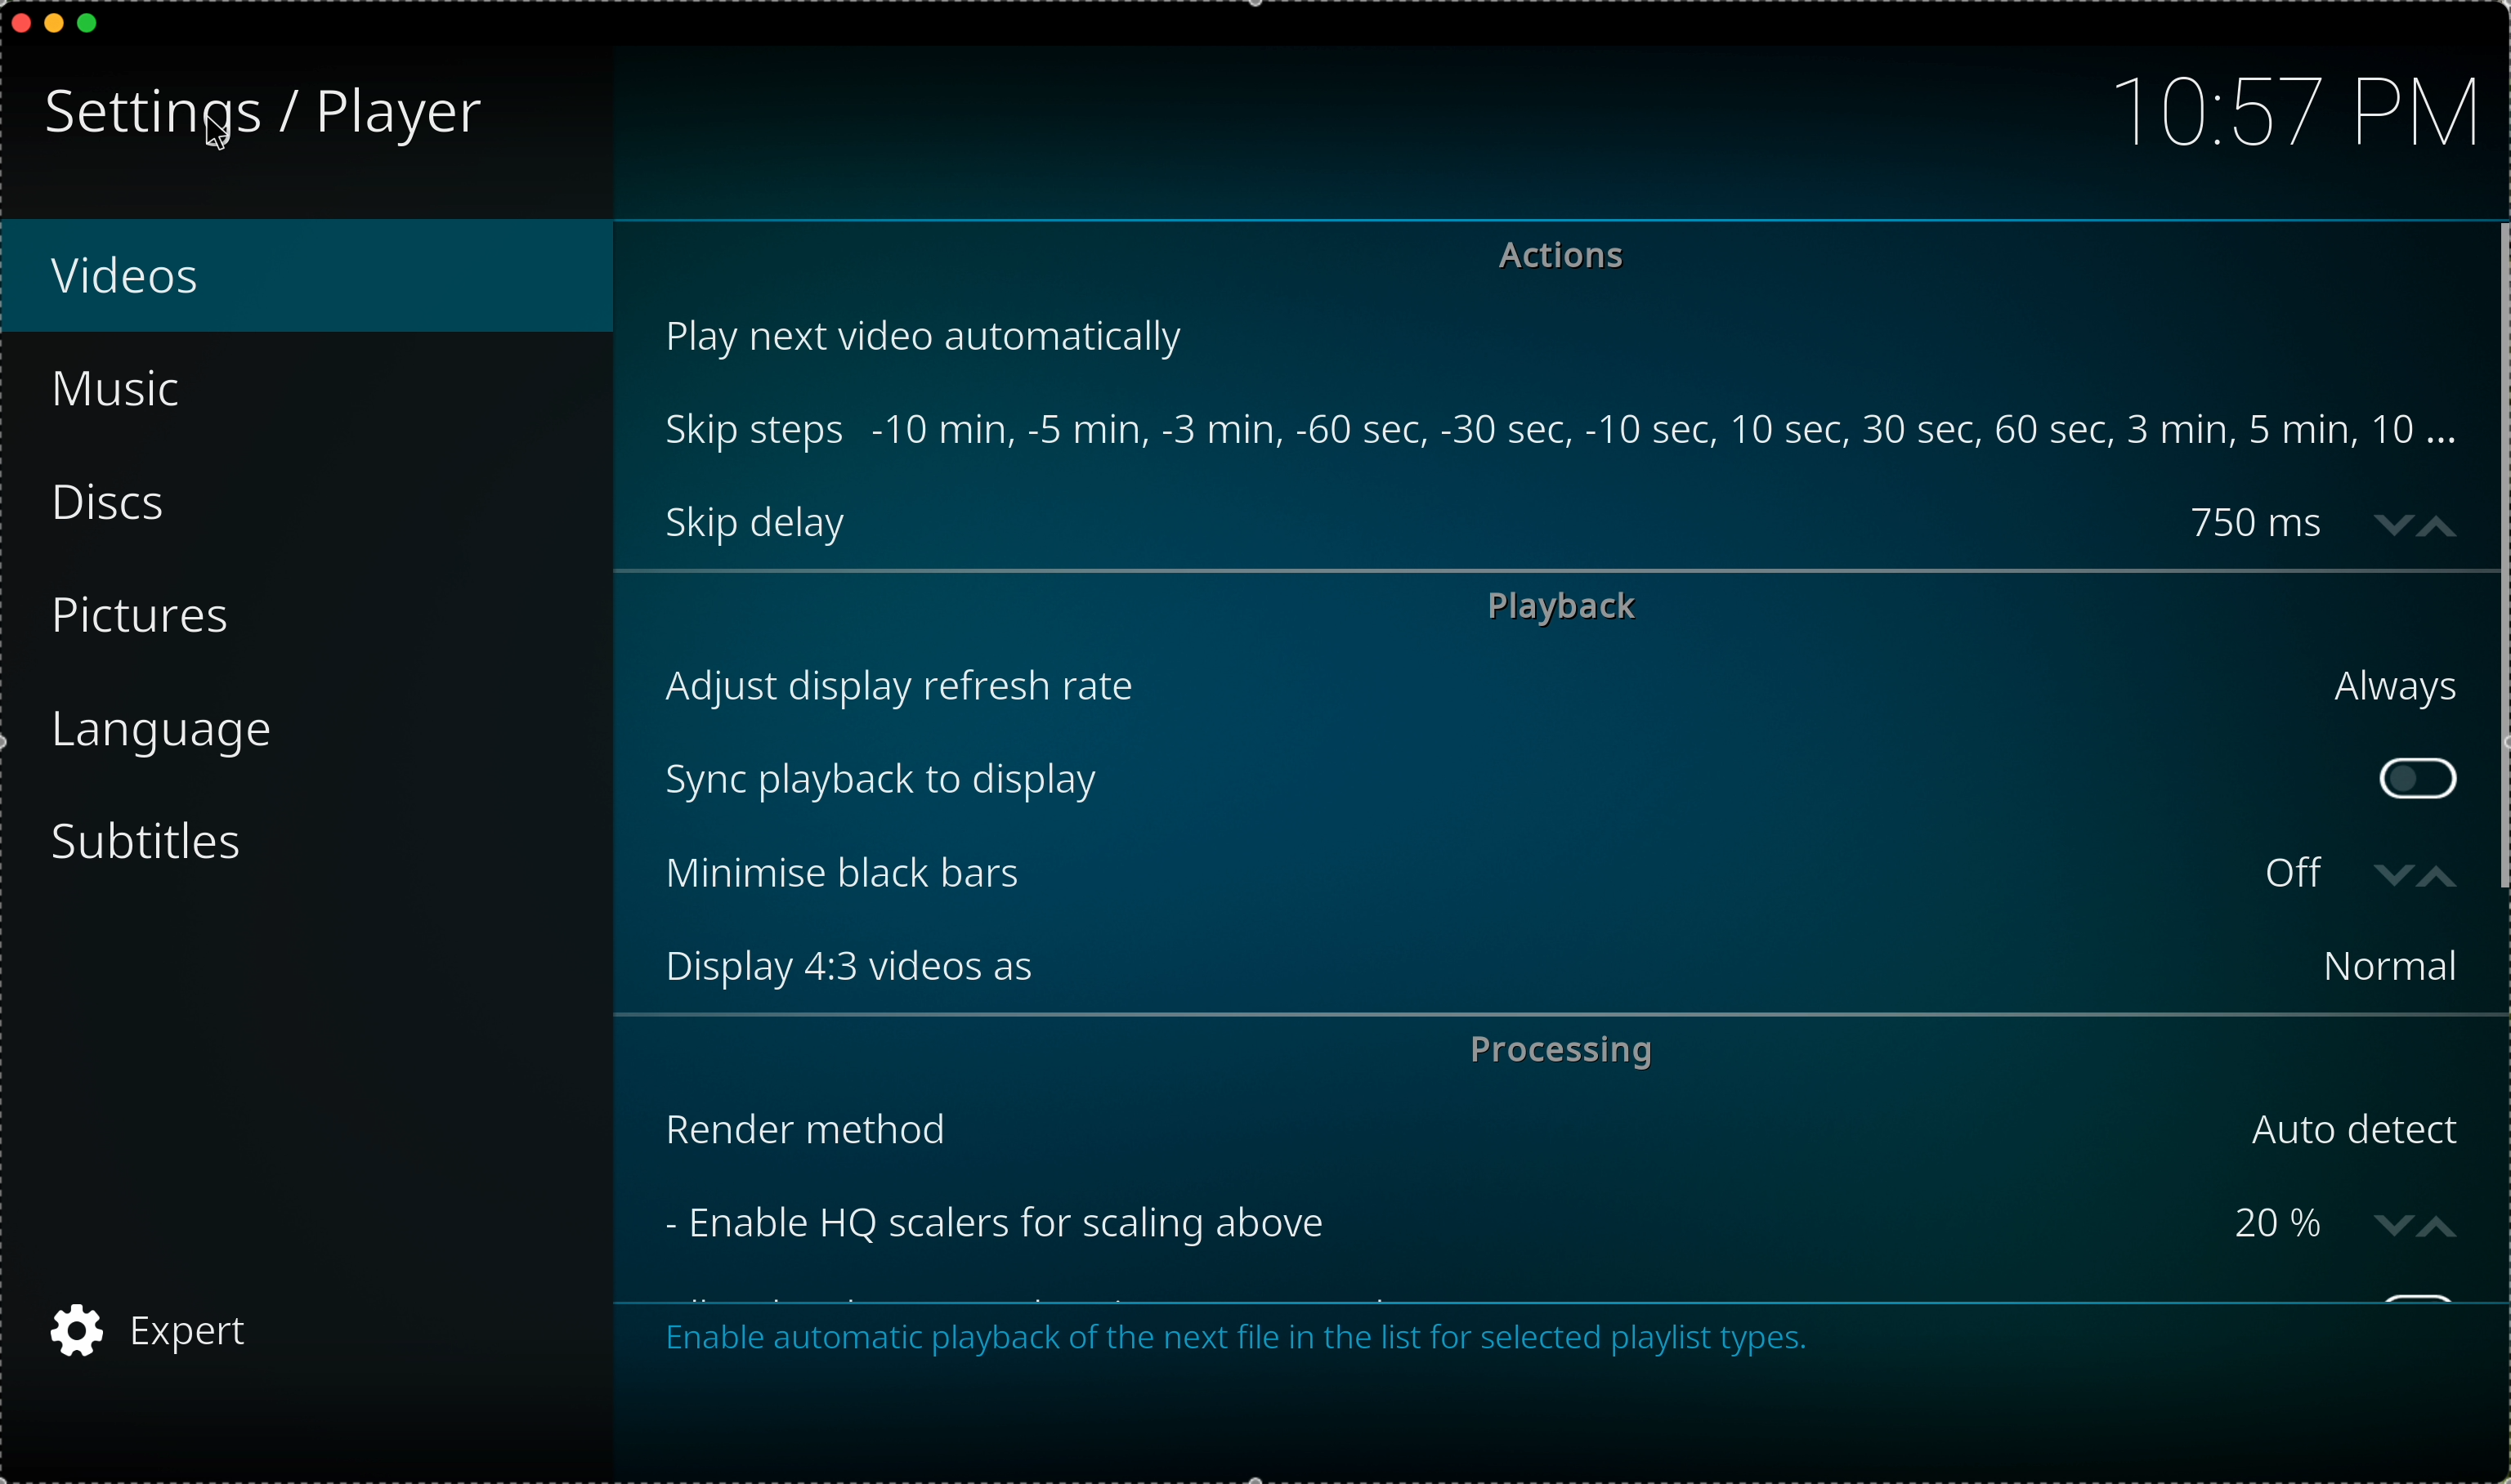 This screenshot has width=2511, height=1484. What do you see at coordinates (2424, 1224) in the screenshot?
I see `change value` at bounding box center [2424, 1224].